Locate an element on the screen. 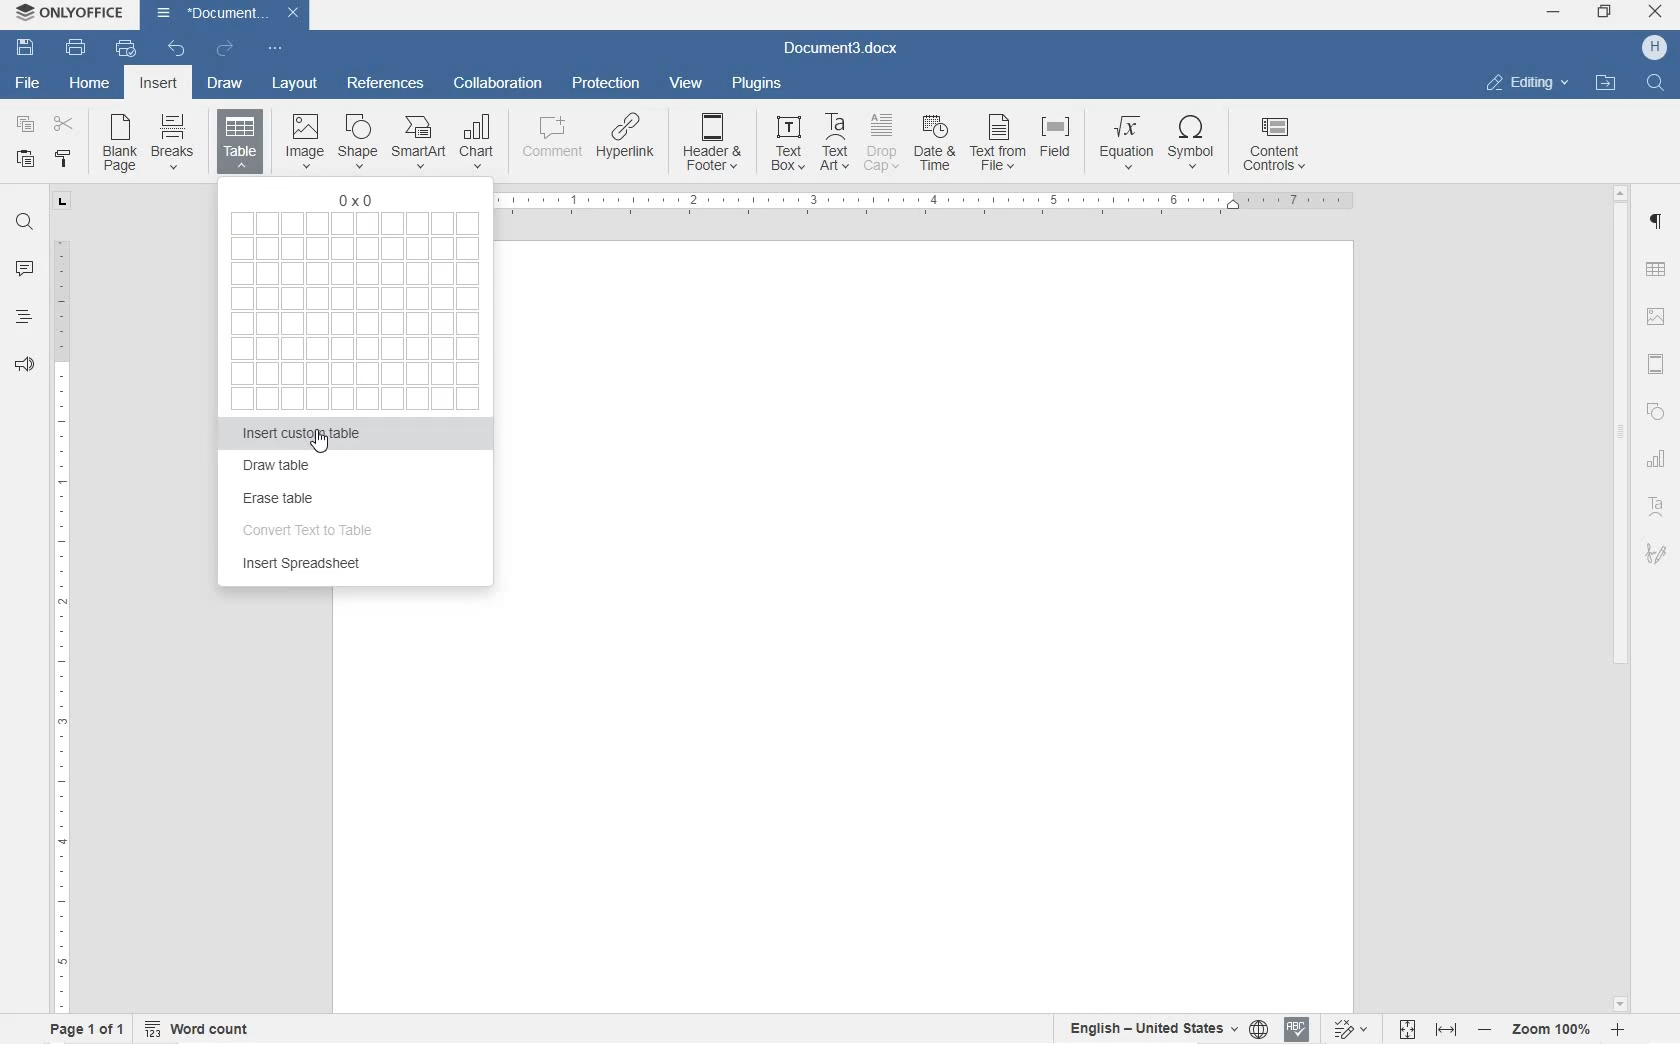  REFERENCES is located at coordinates (385, 85).